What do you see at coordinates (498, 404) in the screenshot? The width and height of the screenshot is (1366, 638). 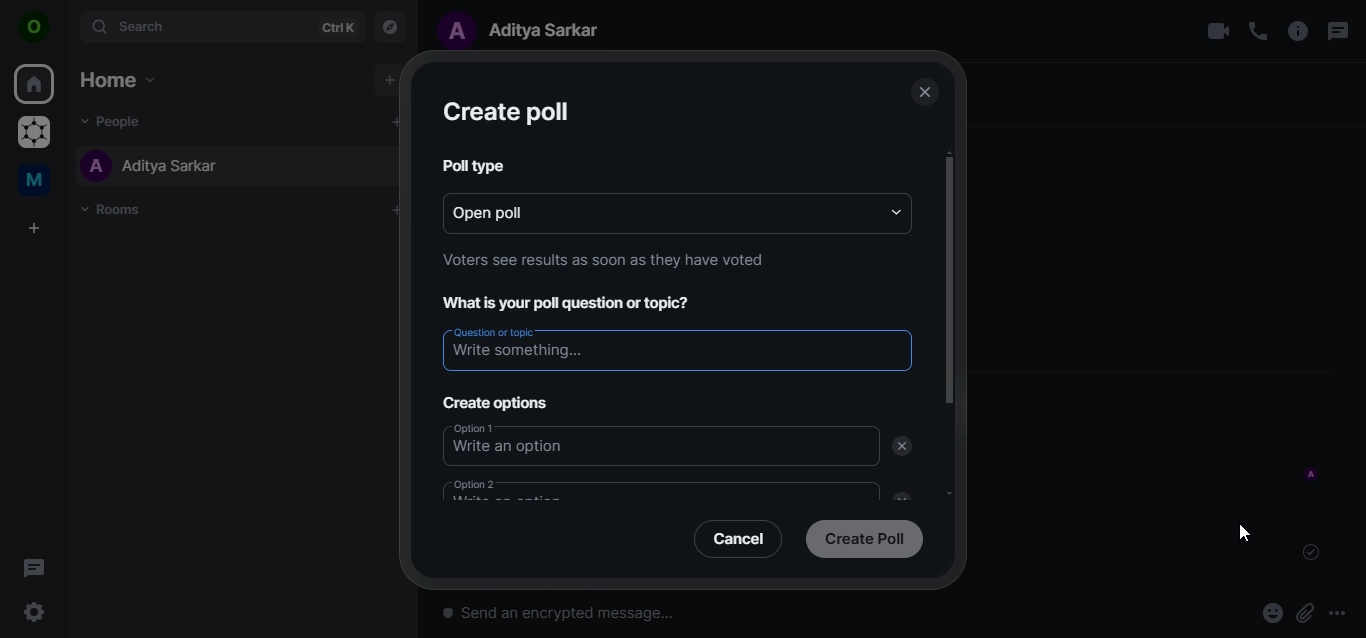 I see `create options` at bounding box center [498, 404].